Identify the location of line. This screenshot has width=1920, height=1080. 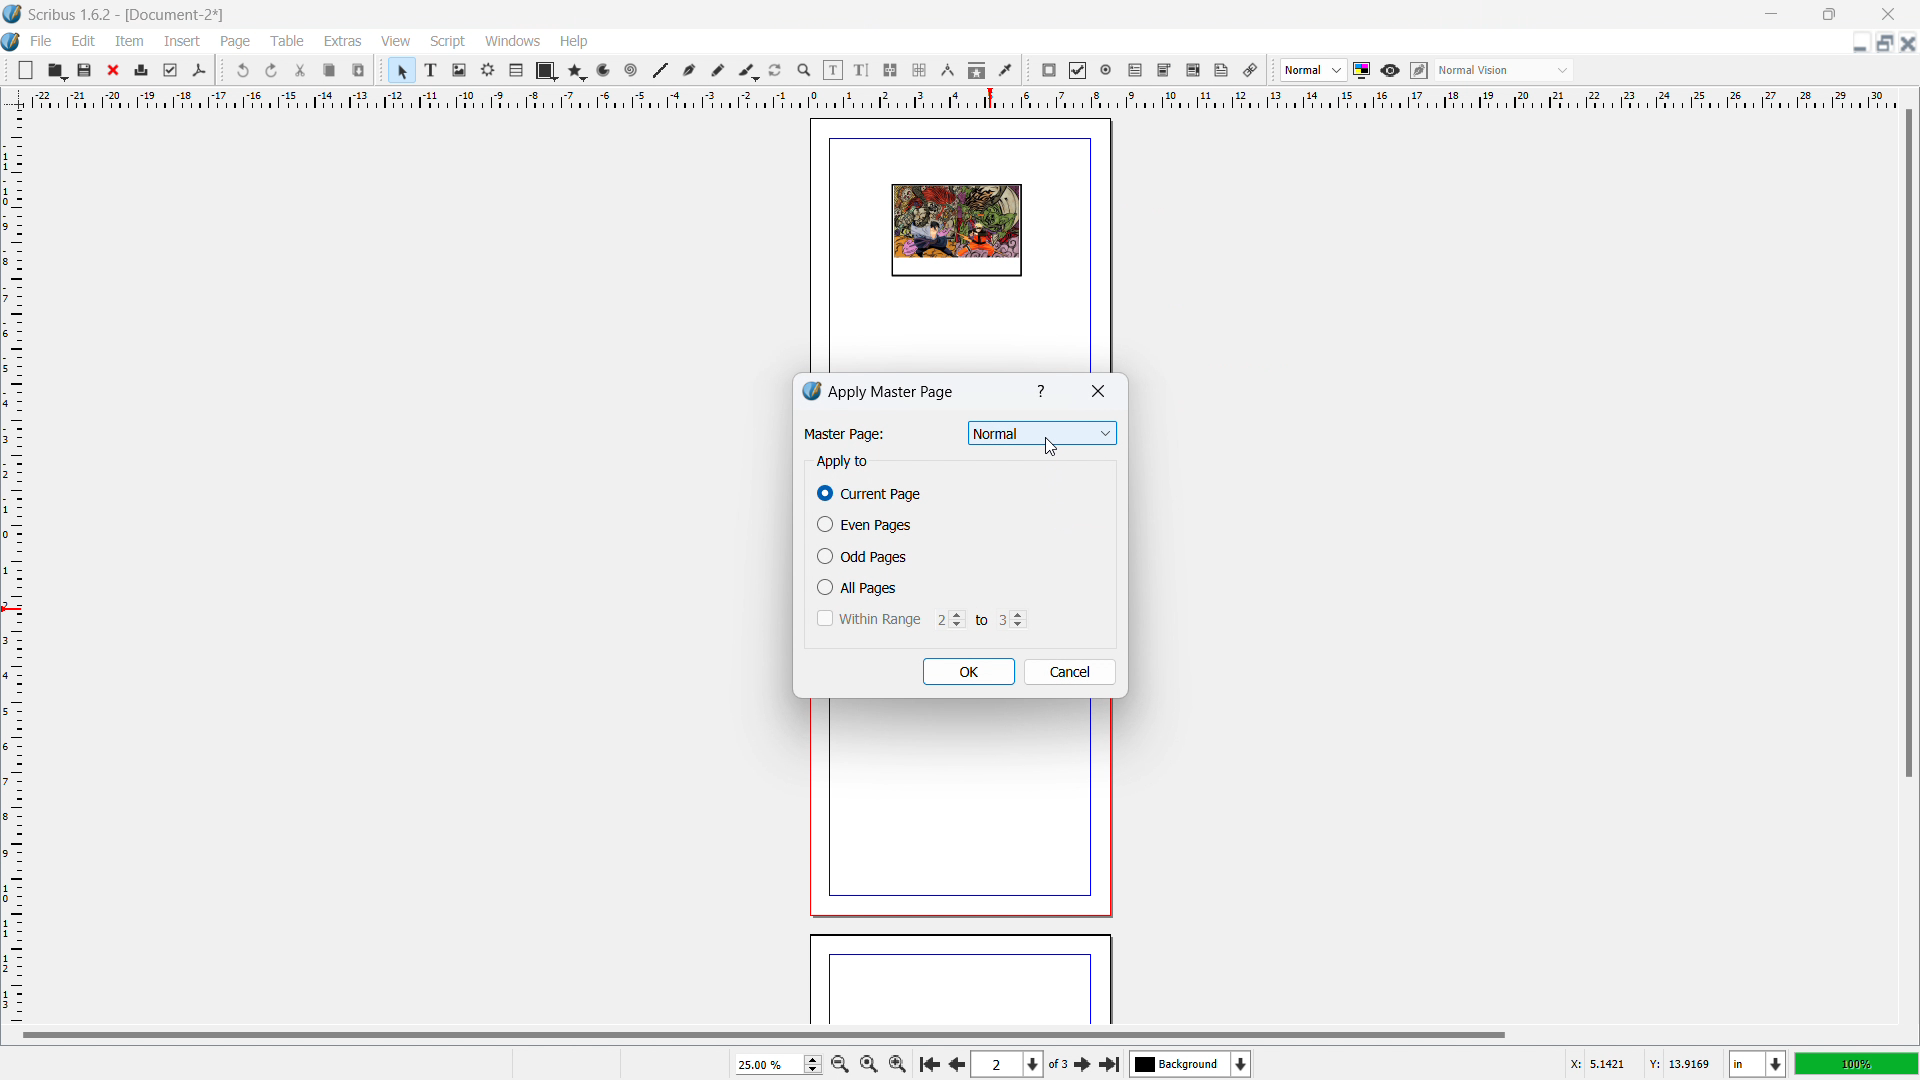
(659, 71).